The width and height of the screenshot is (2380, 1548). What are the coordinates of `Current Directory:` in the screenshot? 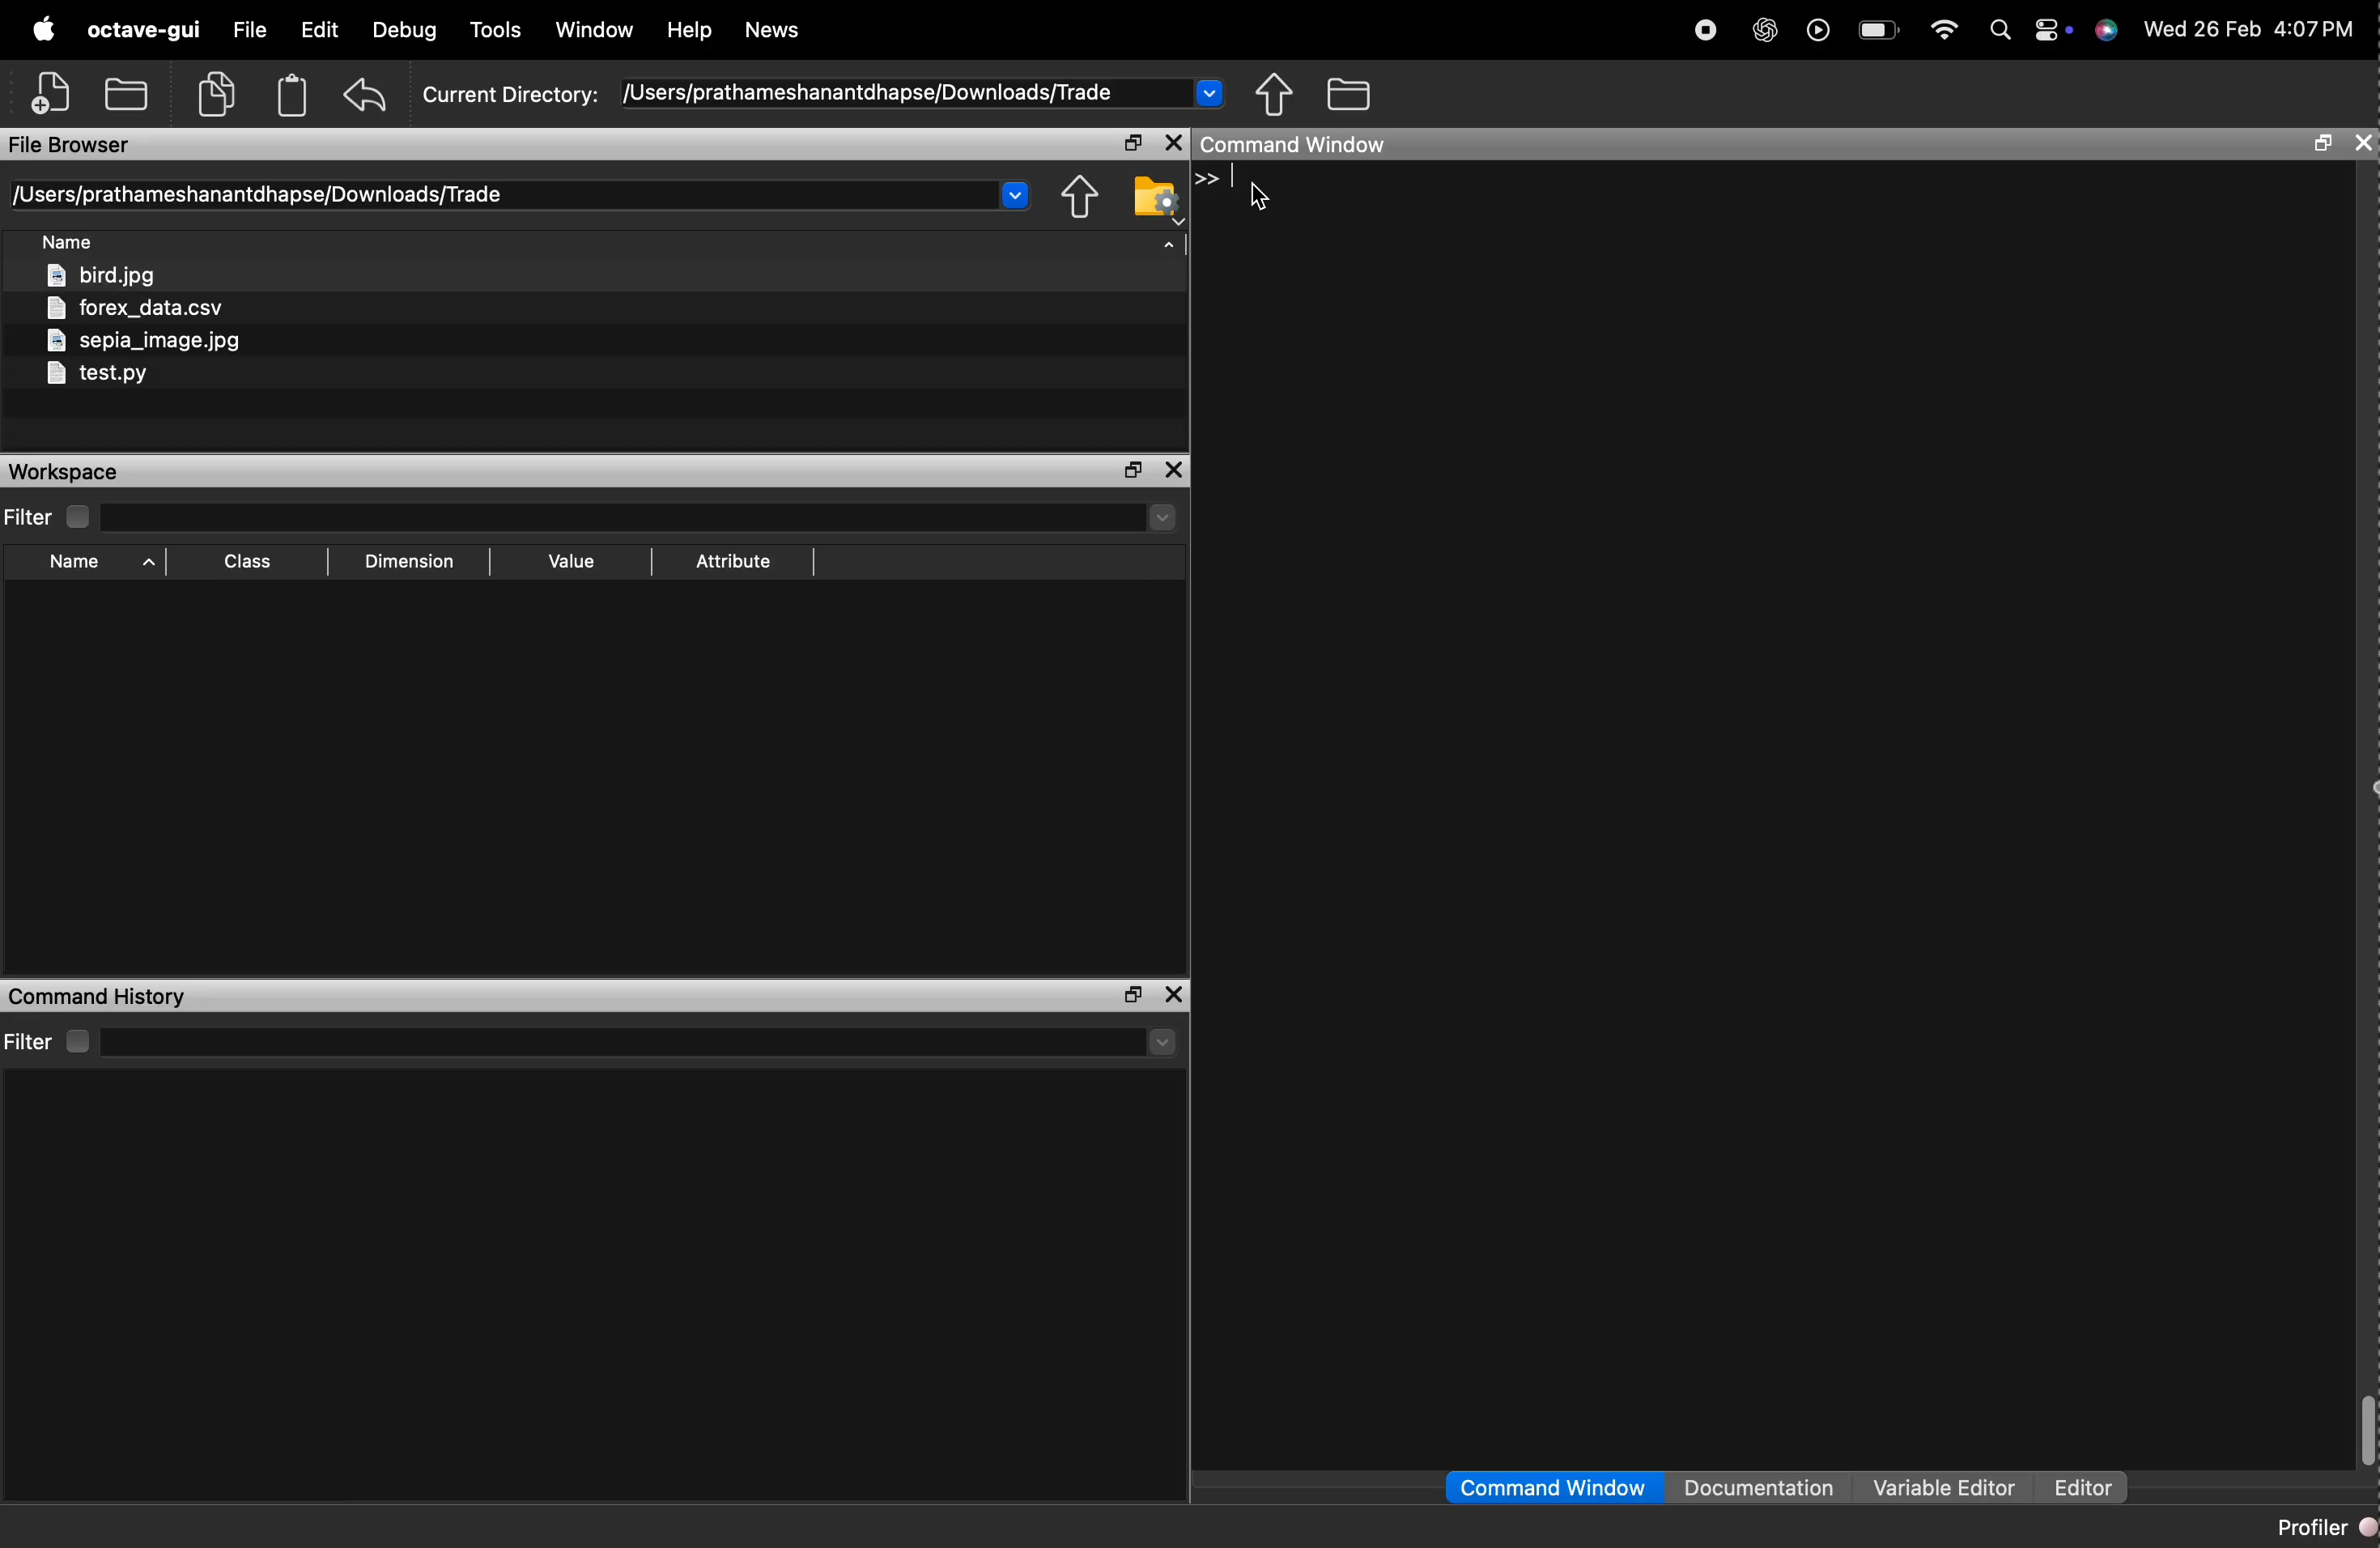 It's located at (509, 96).